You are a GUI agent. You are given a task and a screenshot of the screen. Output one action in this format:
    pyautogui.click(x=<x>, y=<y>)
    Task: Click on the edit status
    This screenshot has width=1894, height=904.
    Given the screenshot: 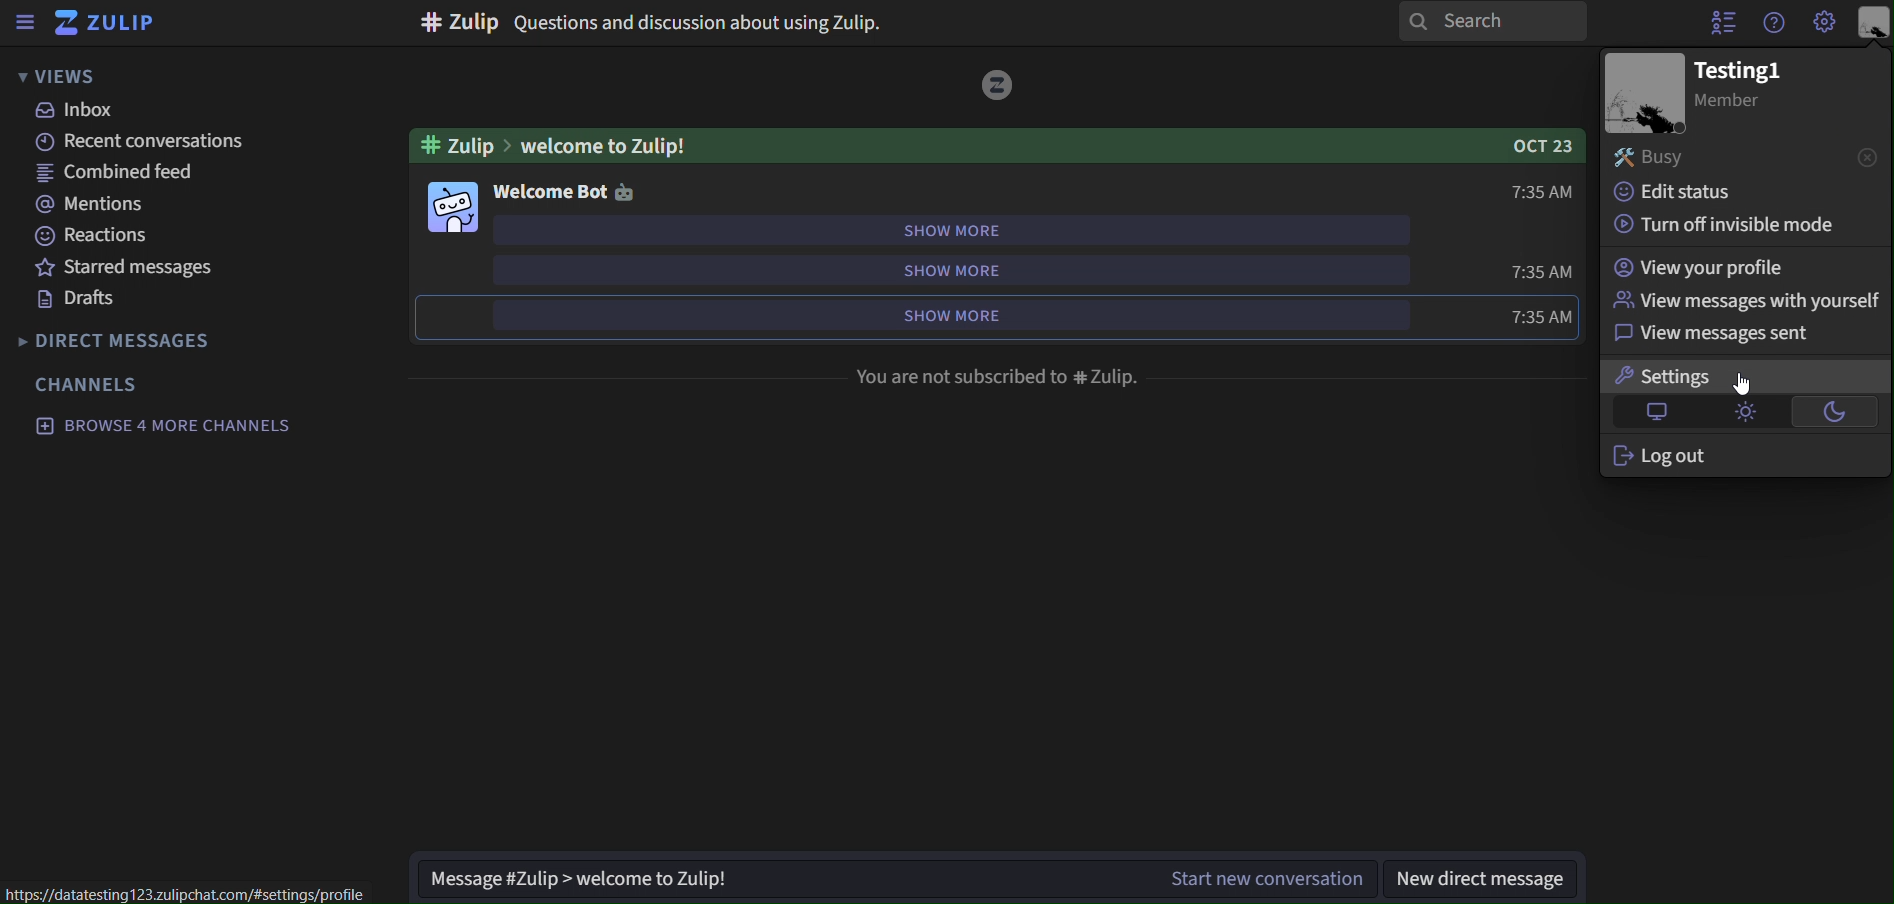 What is the action you would take?
    pyautogui.click(x=1680, y=193)
    